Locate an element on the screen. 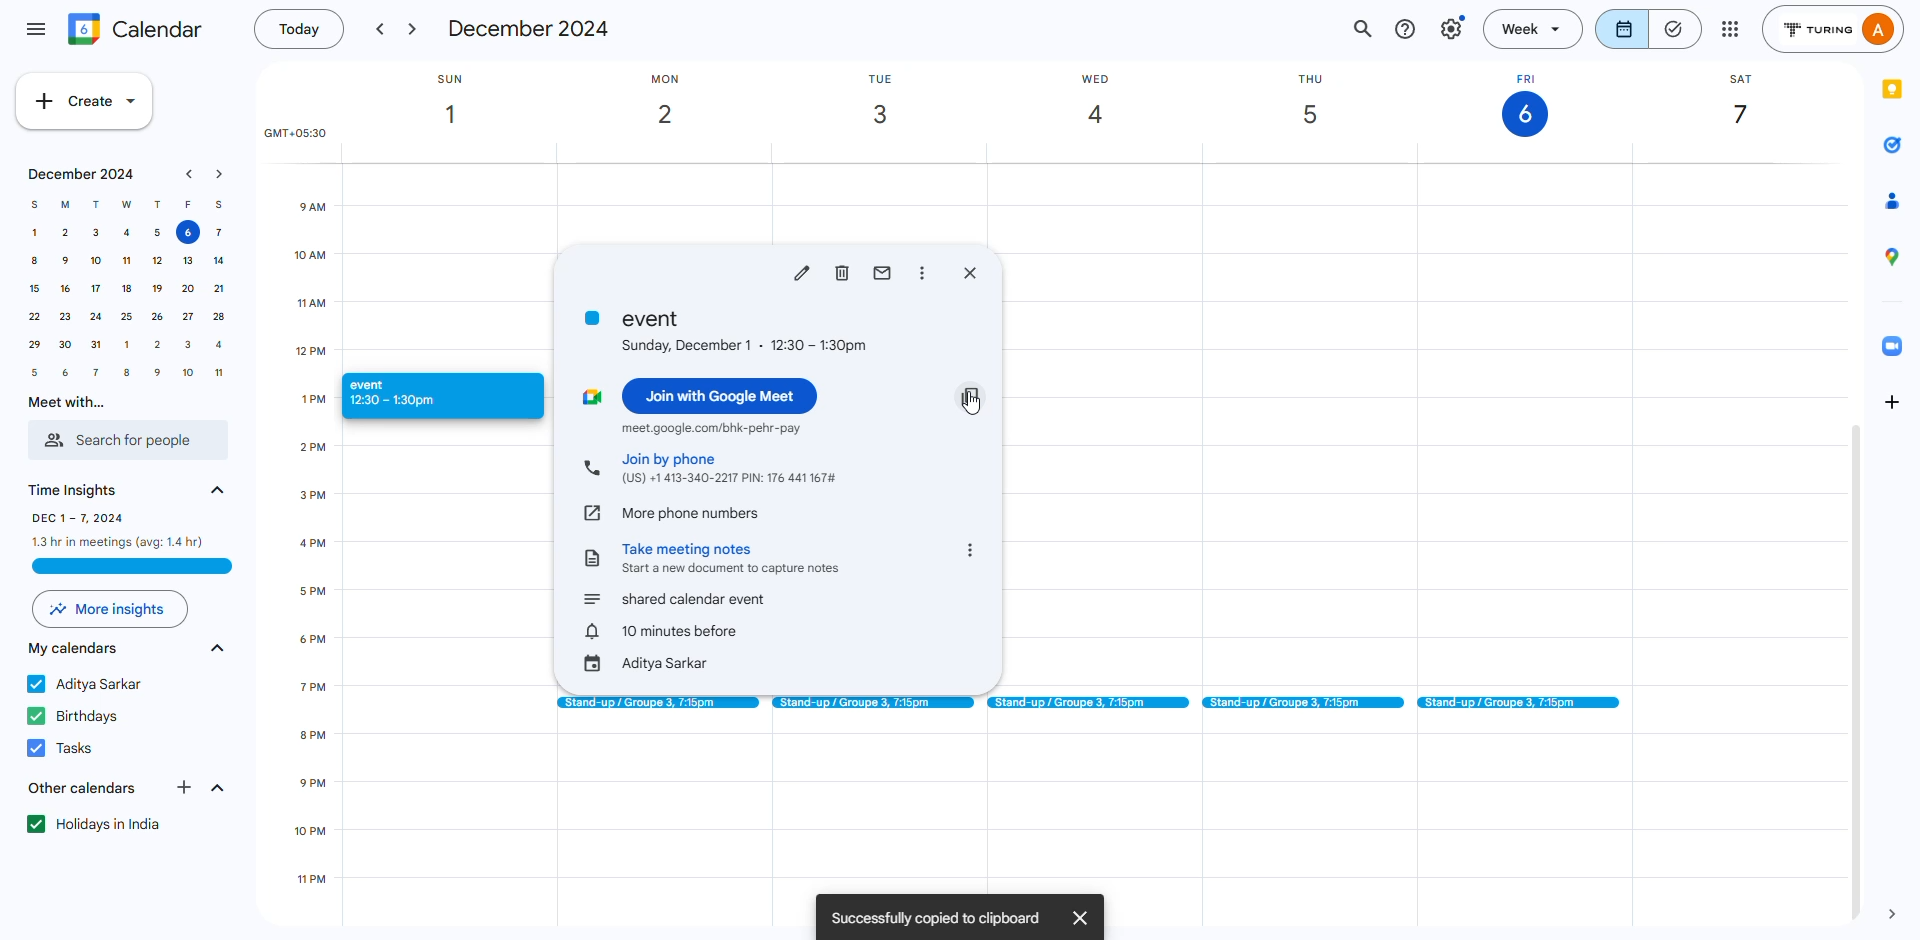 The height and width of the screenshot is (940, 1920). 25 is located at coordinates (126, 318).